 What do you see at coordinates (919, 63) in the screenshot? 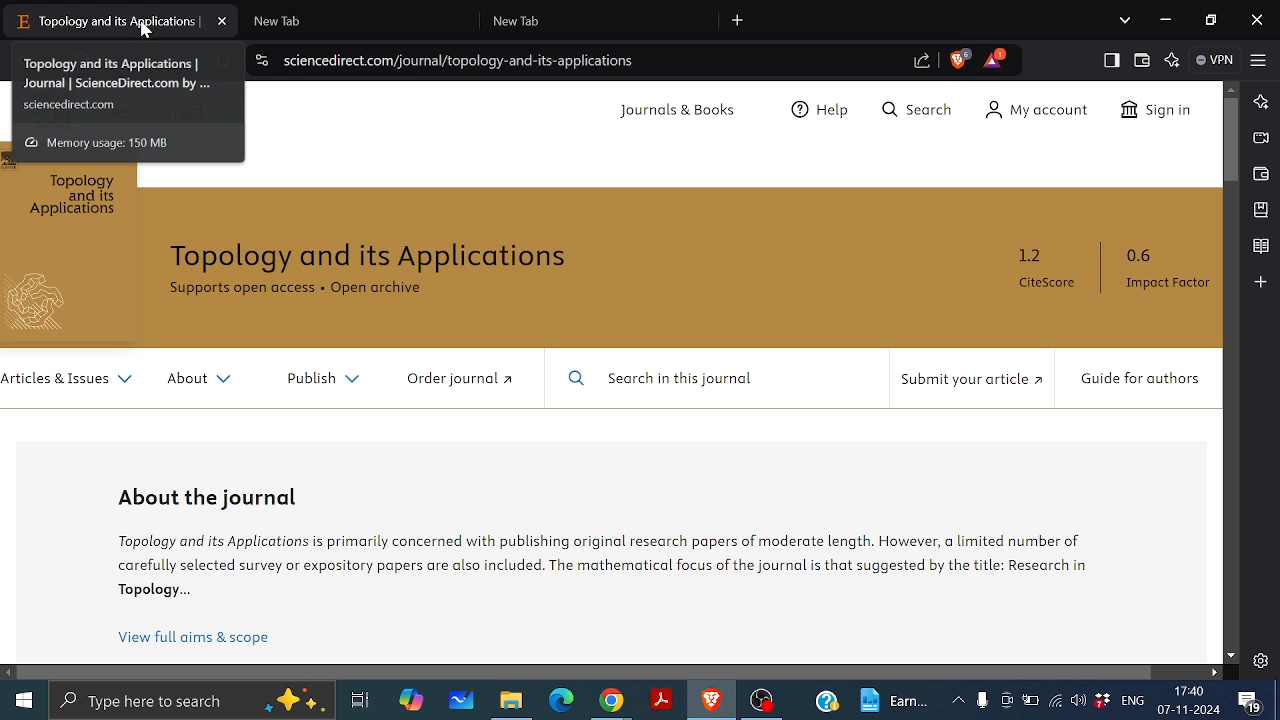
I see `Share this page` at bounding box center [919, 63].